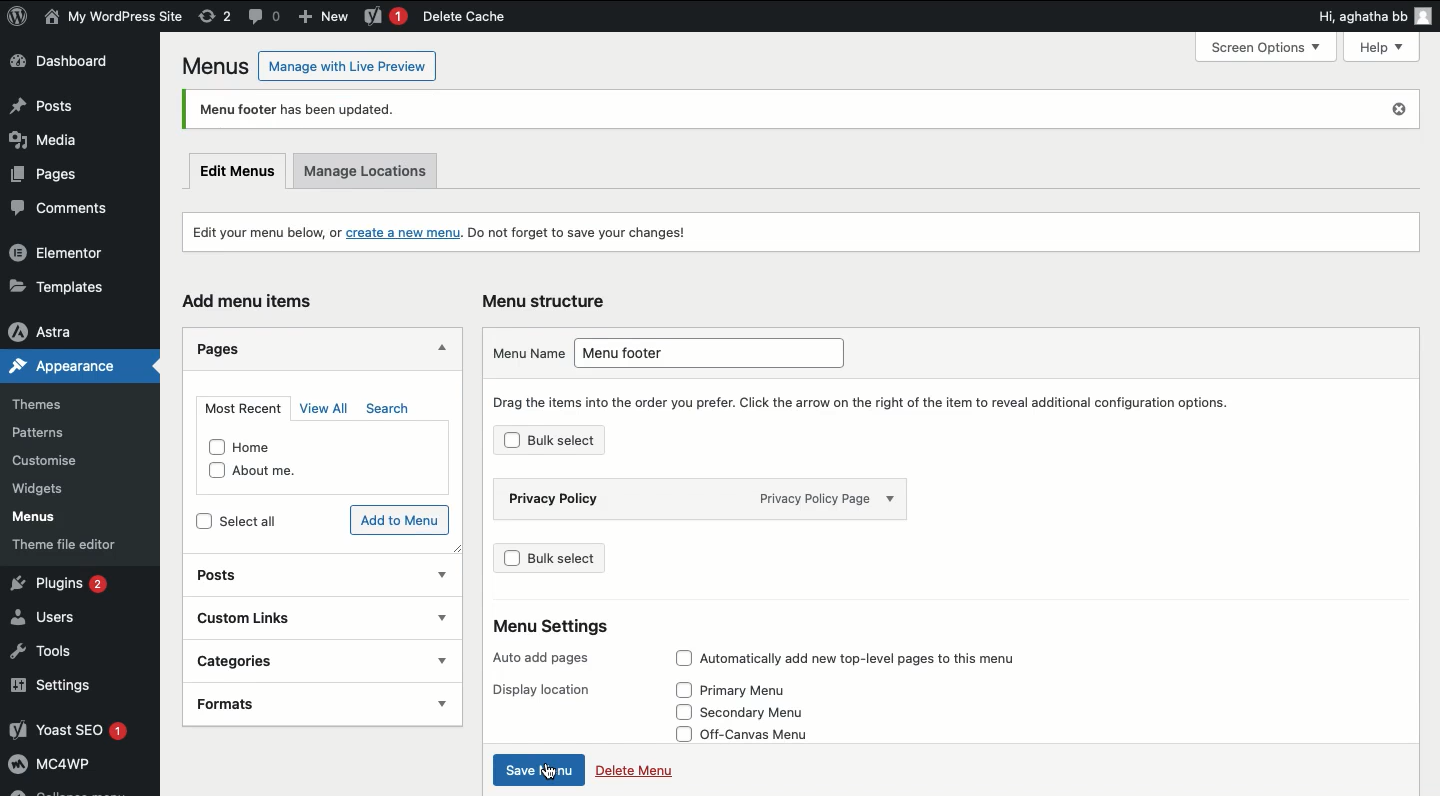 The height and width of the screenshot is (796, 1440). What do you see at coordinates (1358, 19) in the screenshot?
I see `Hi, agatha bb` at bounding box center [1358, 19].